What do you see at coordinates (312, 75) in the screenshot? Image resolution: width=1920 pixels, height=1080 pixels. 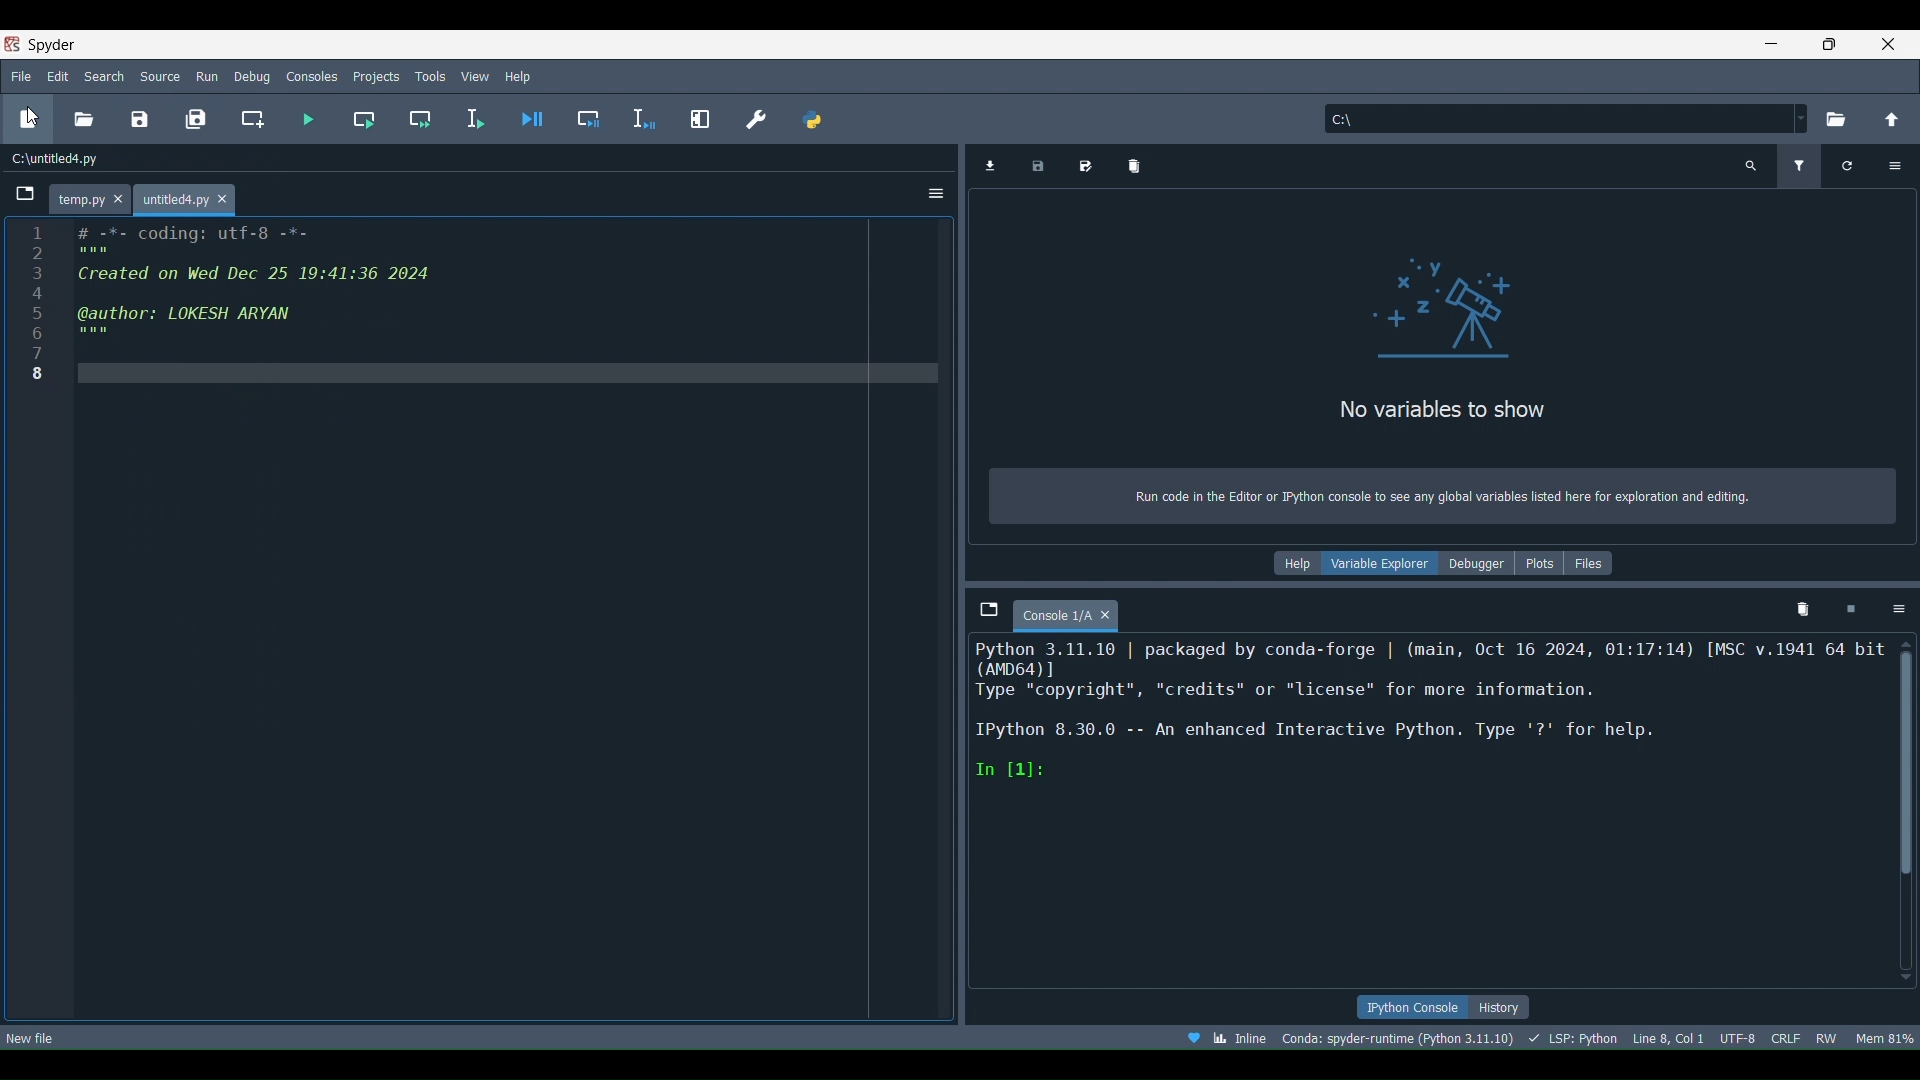 I see `Consoles` at bounding box center [312, 75].